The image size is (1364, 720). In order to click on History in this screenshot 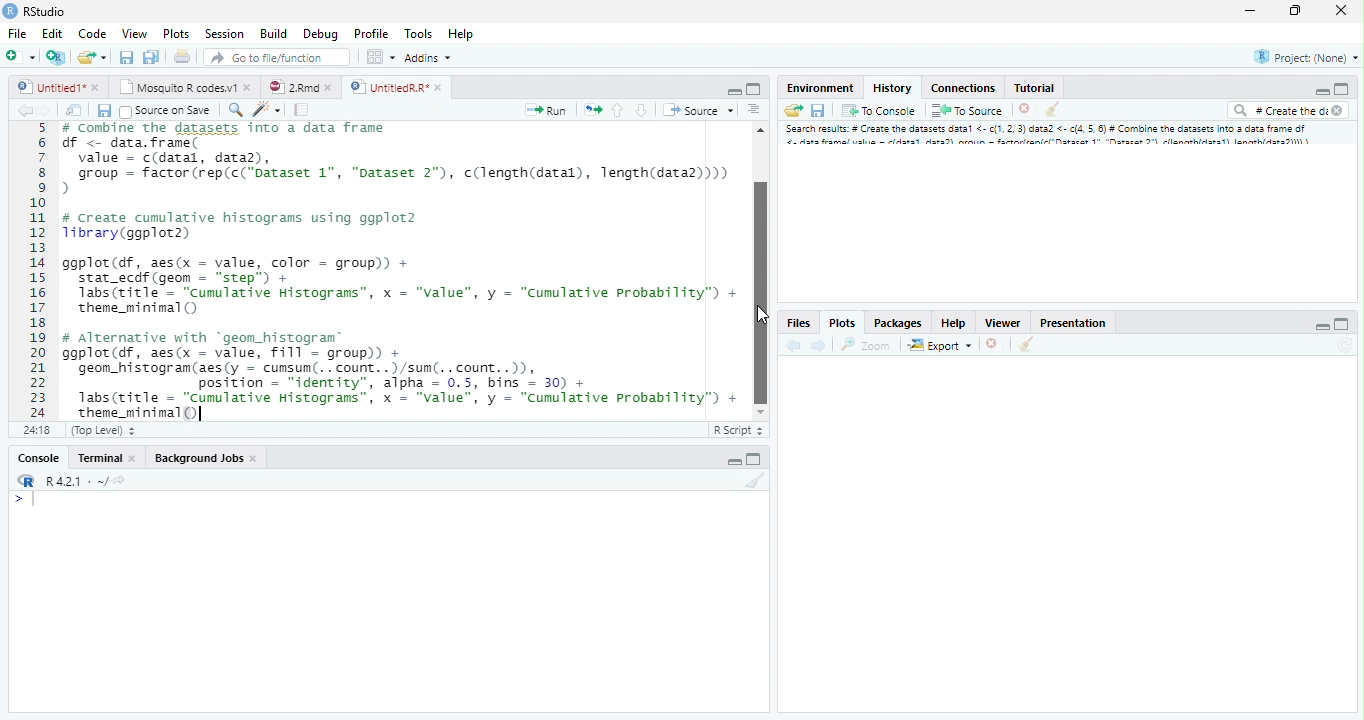, I will do `click(892, 87)`.